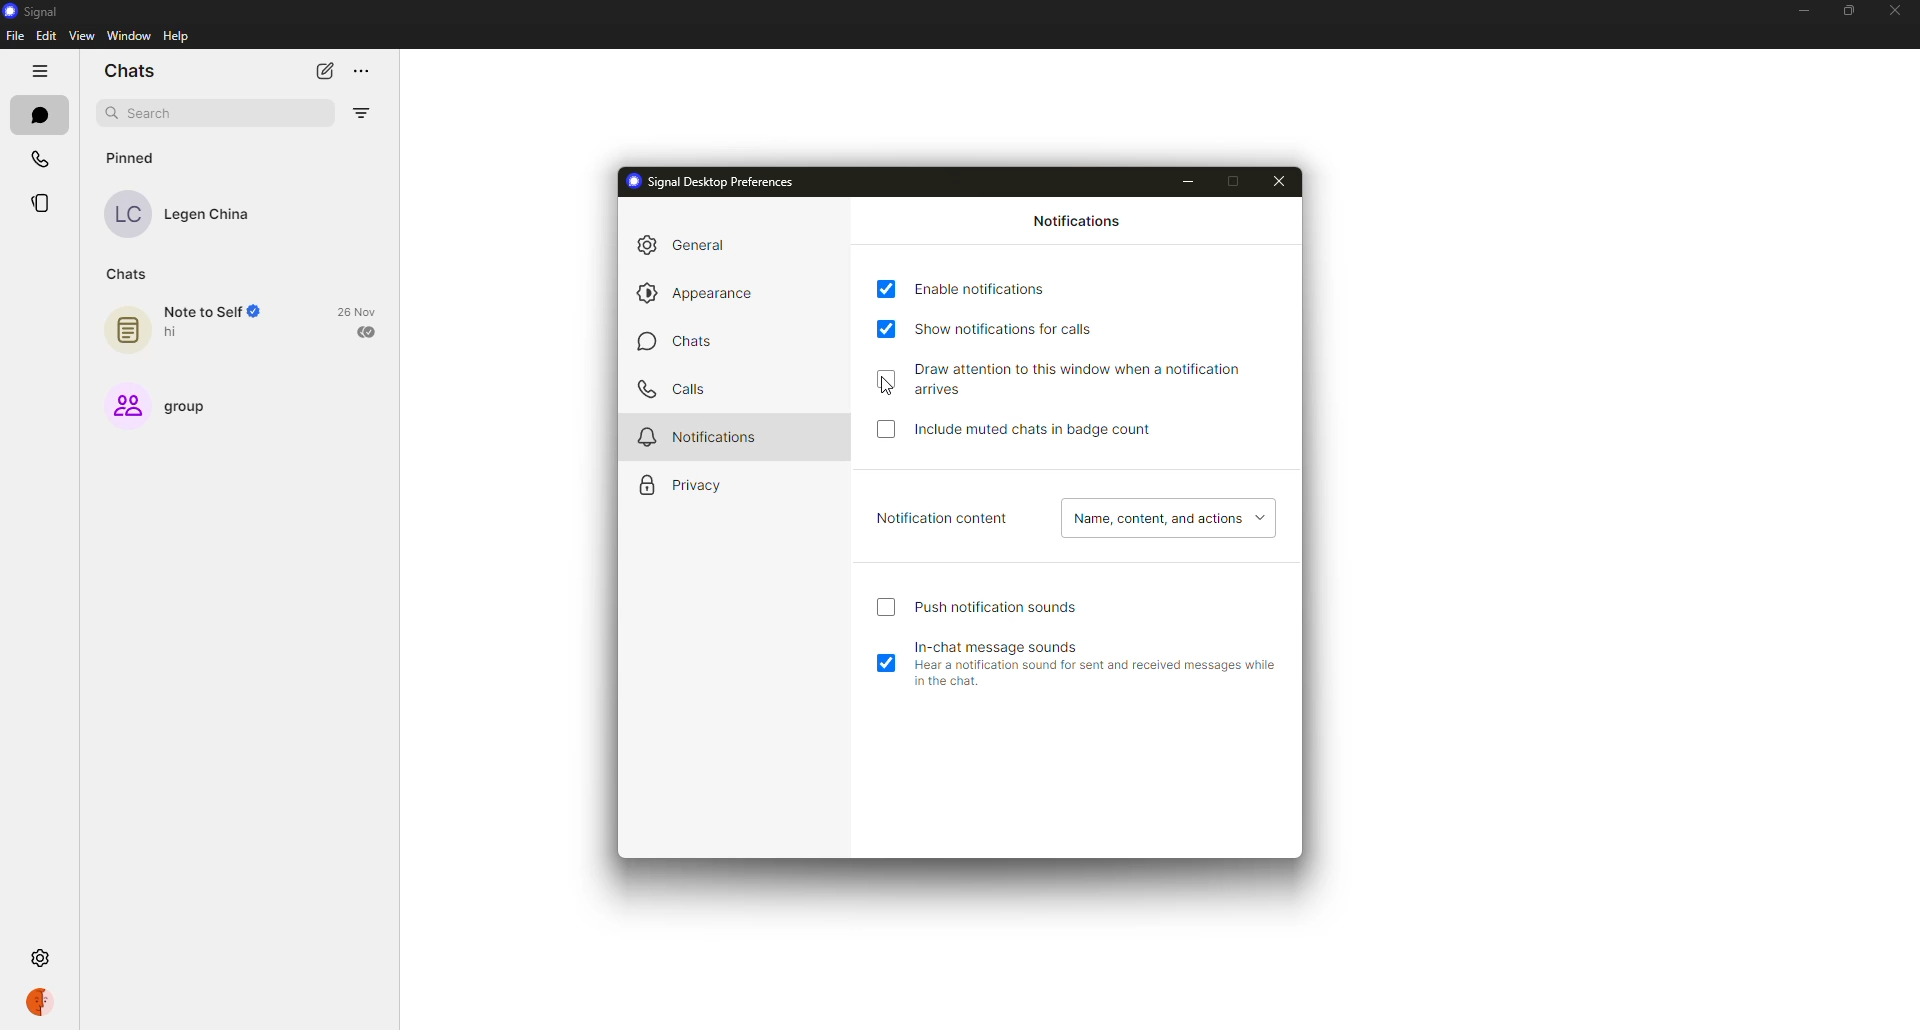  Describe the element at coordinates (326, 71) in the screenshot. I see `new chat` at that location.